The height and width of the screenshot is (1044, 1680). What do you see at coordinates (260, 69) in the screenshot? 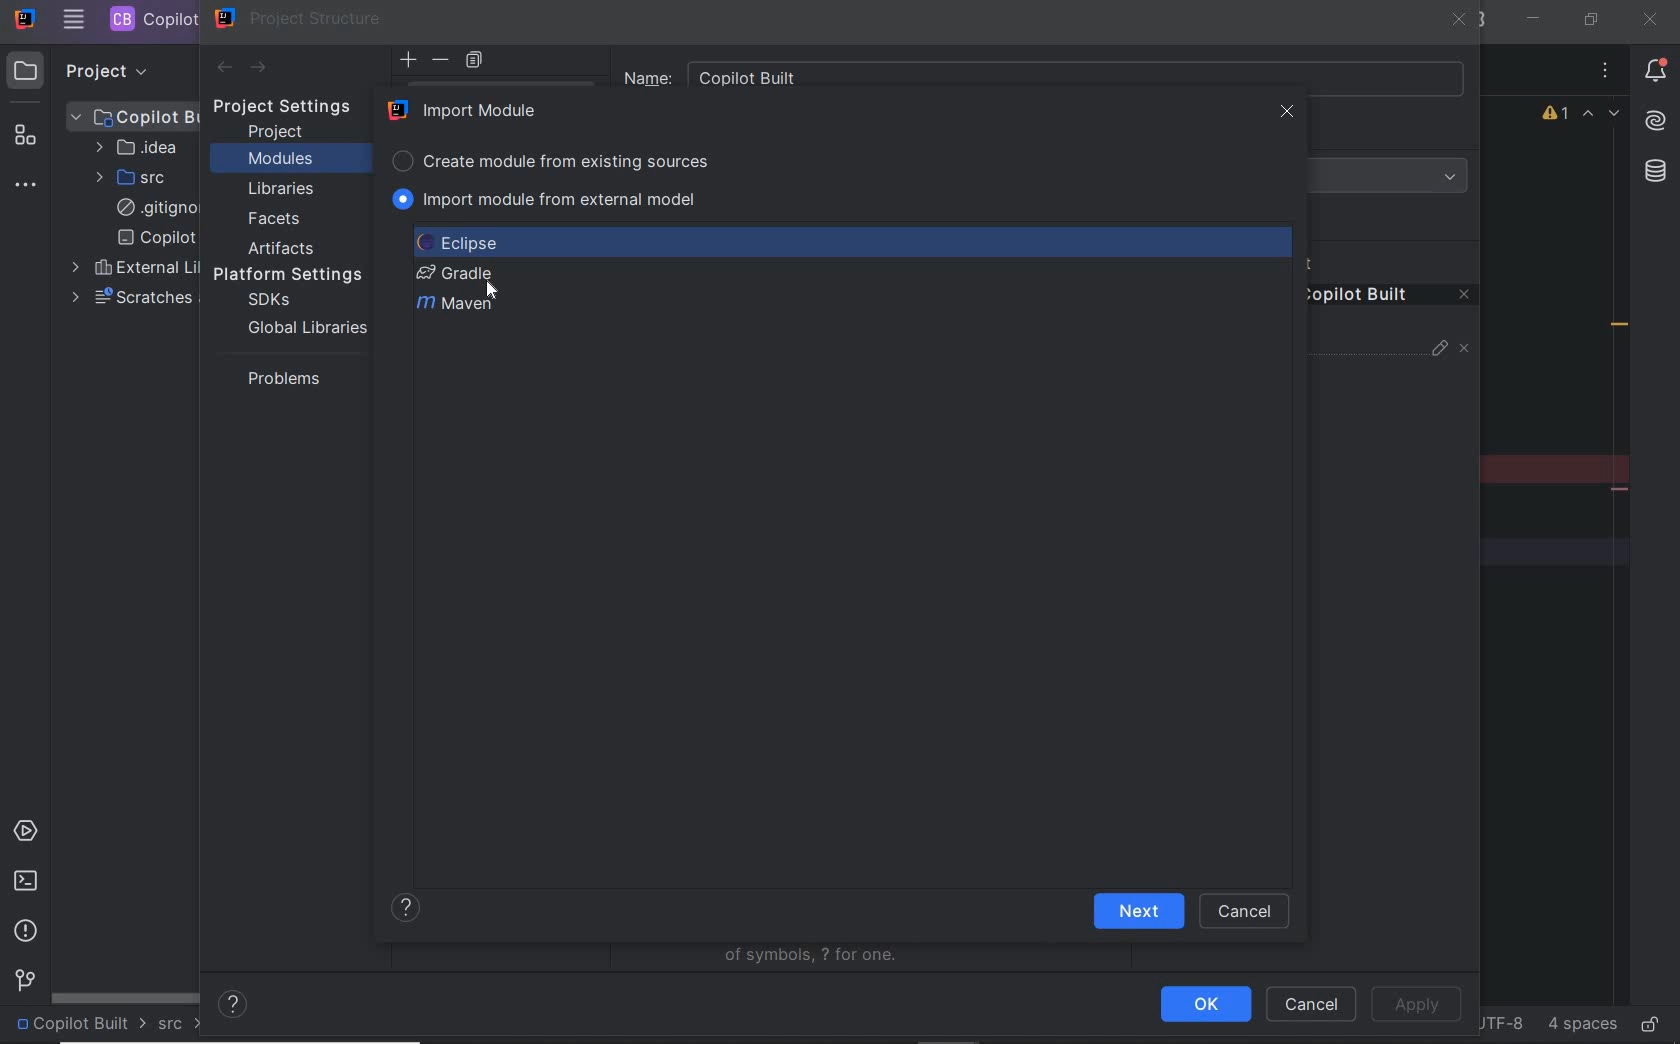
I see `next` at bounding box center [260, 69].